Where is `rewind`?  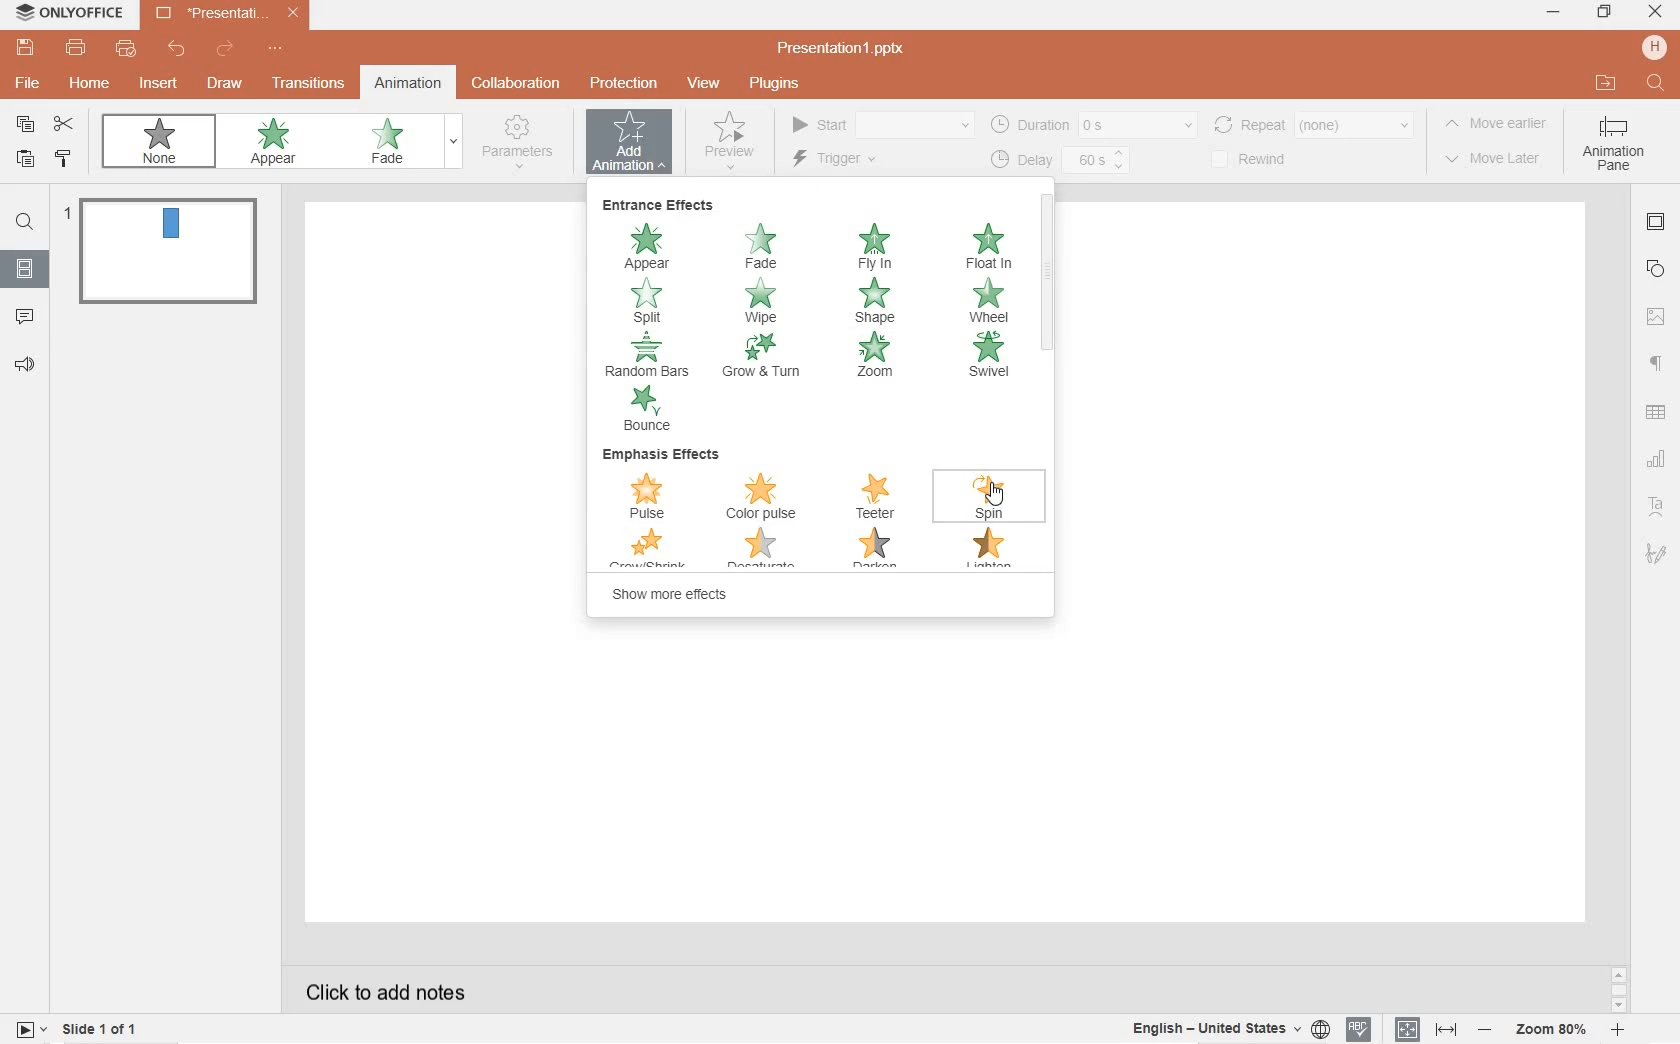
rewind is located at coordinates (1265, 158).